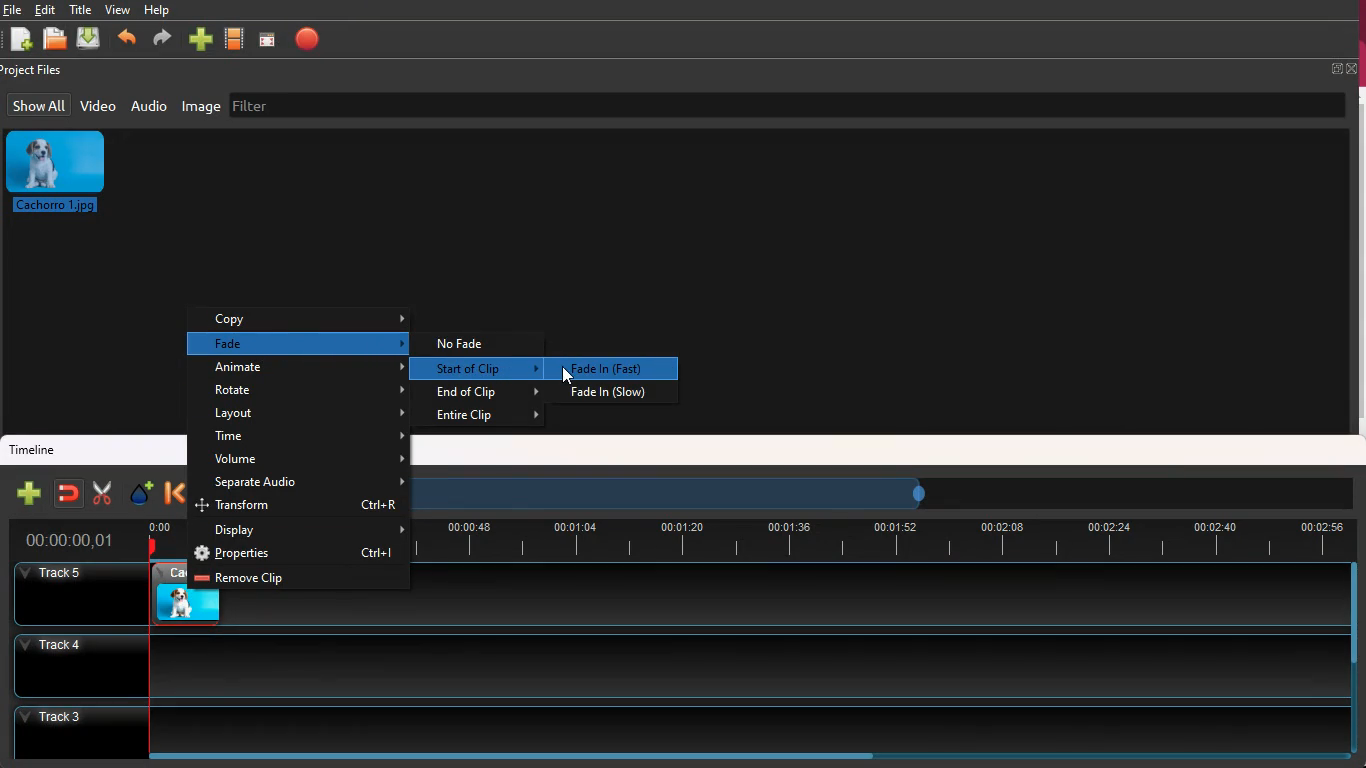 Image resolution: width=1366 pixels, height=768 pixels. What do you see at coordinates (890, 595) in the screenshot?
I see `track5` at bounding box center [890, 595].